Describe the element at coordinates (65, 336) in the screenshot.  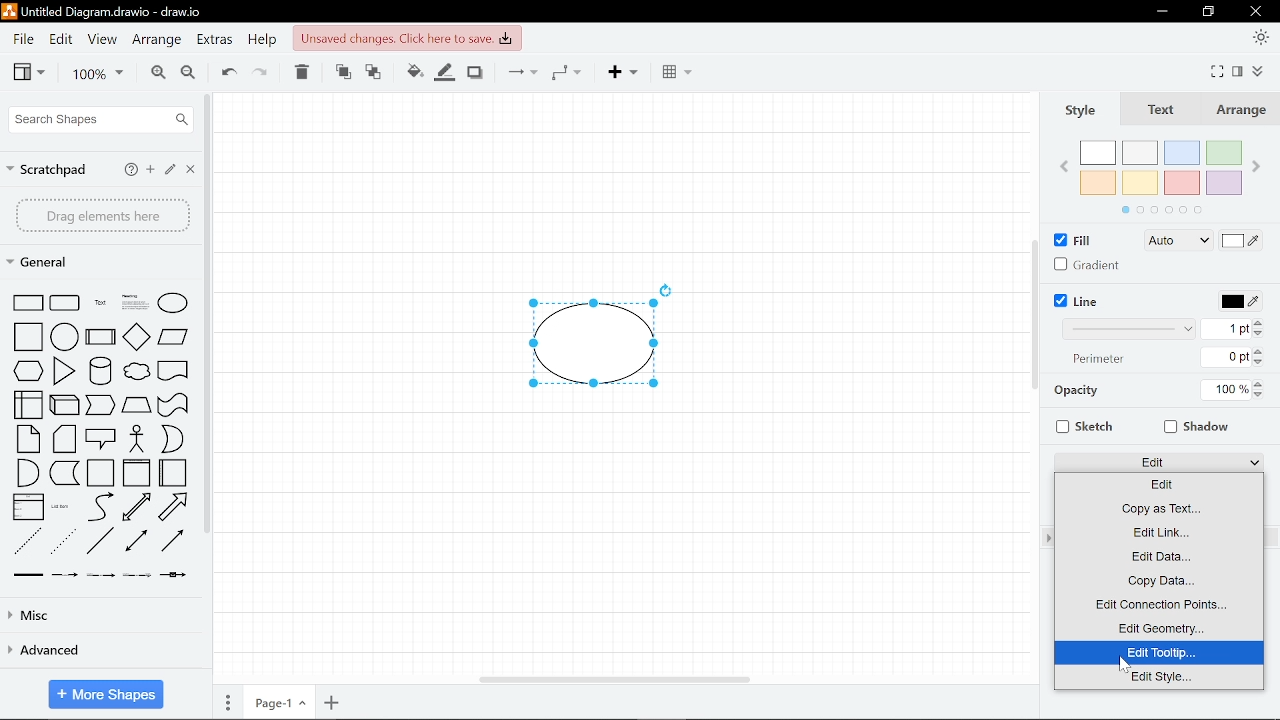
I see `circle` at that location.